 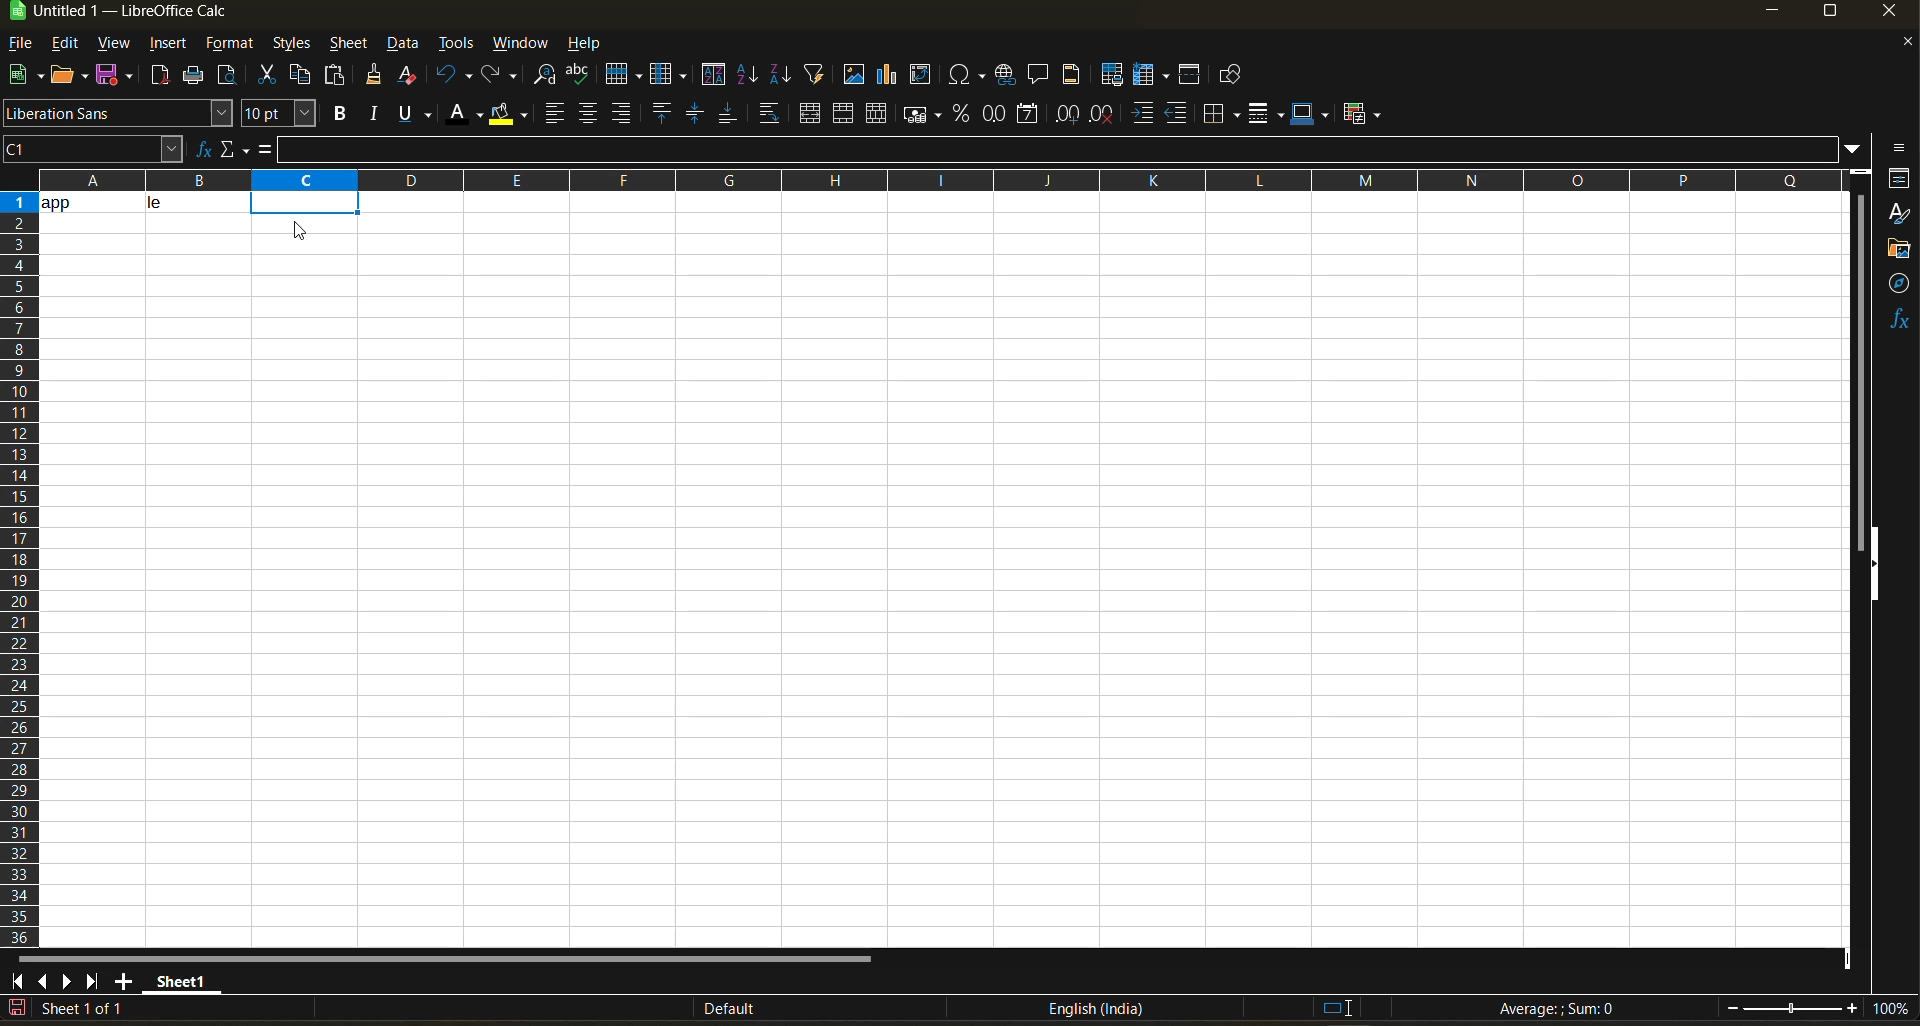 I want to click on clear direct formatting, so click(x=411, y=74).